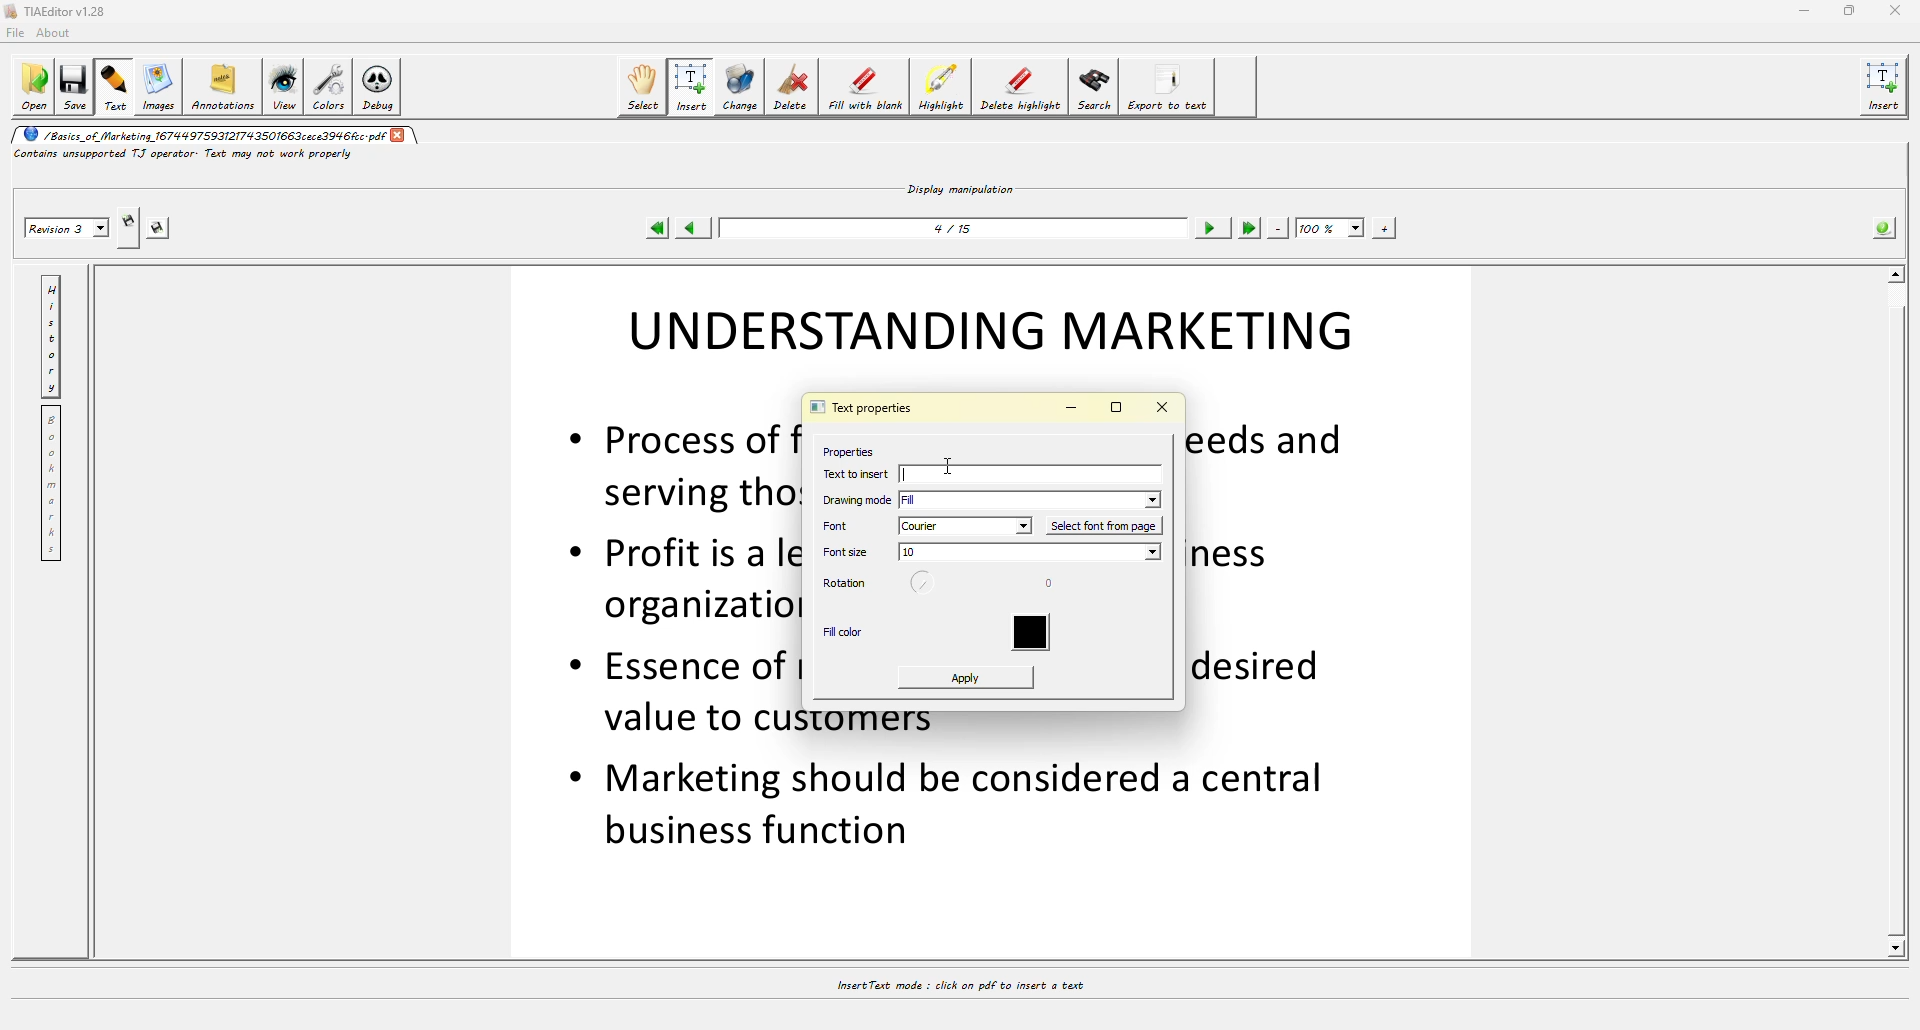 Image resolution: width=1920 pixels, height=1030 pixels. Describe the element at coordinates (903, 475) in the screenshot. I see `typing...` at that location.